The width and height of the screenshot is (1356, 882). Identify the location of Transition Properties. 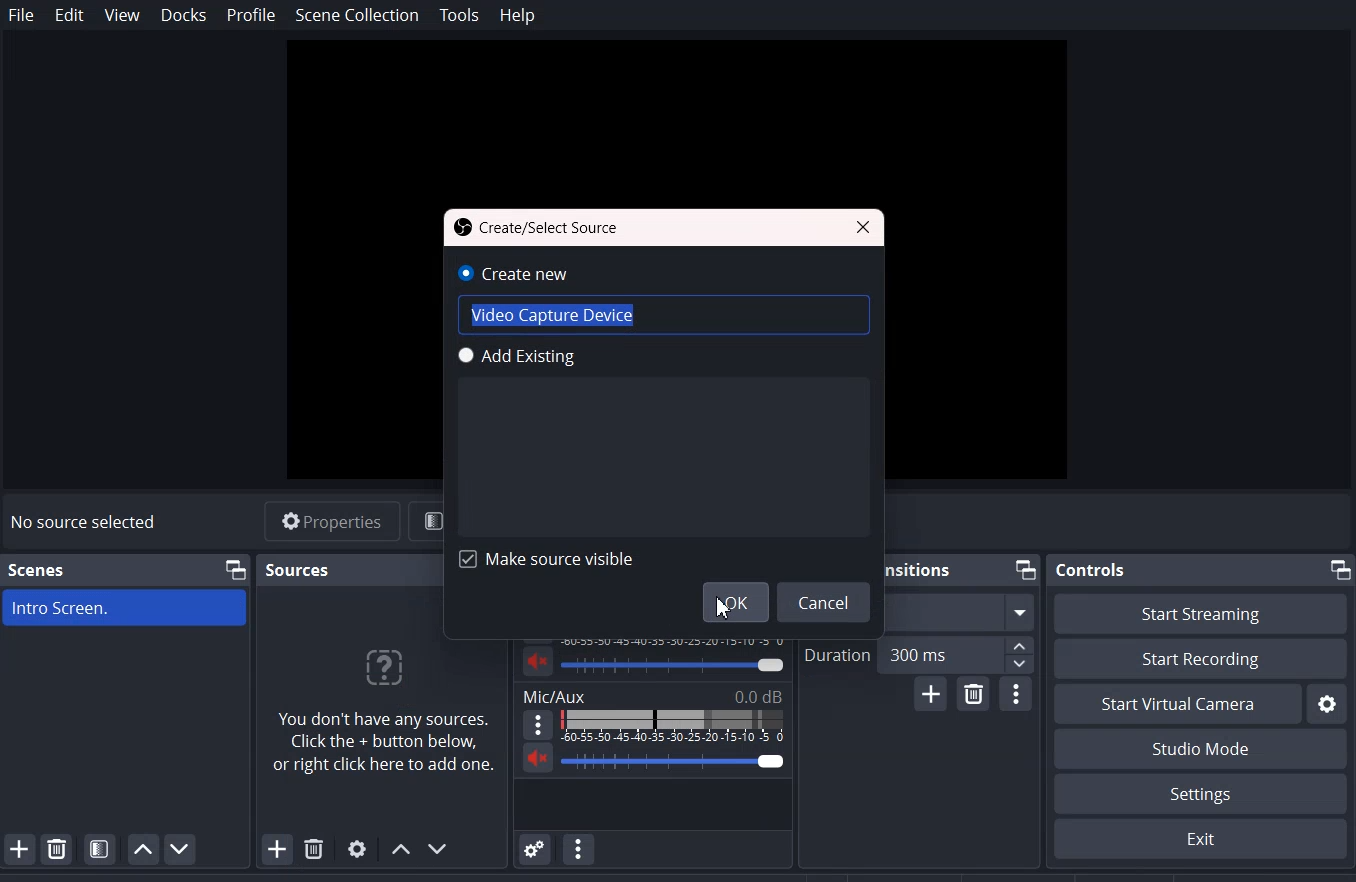
(1017, 694).